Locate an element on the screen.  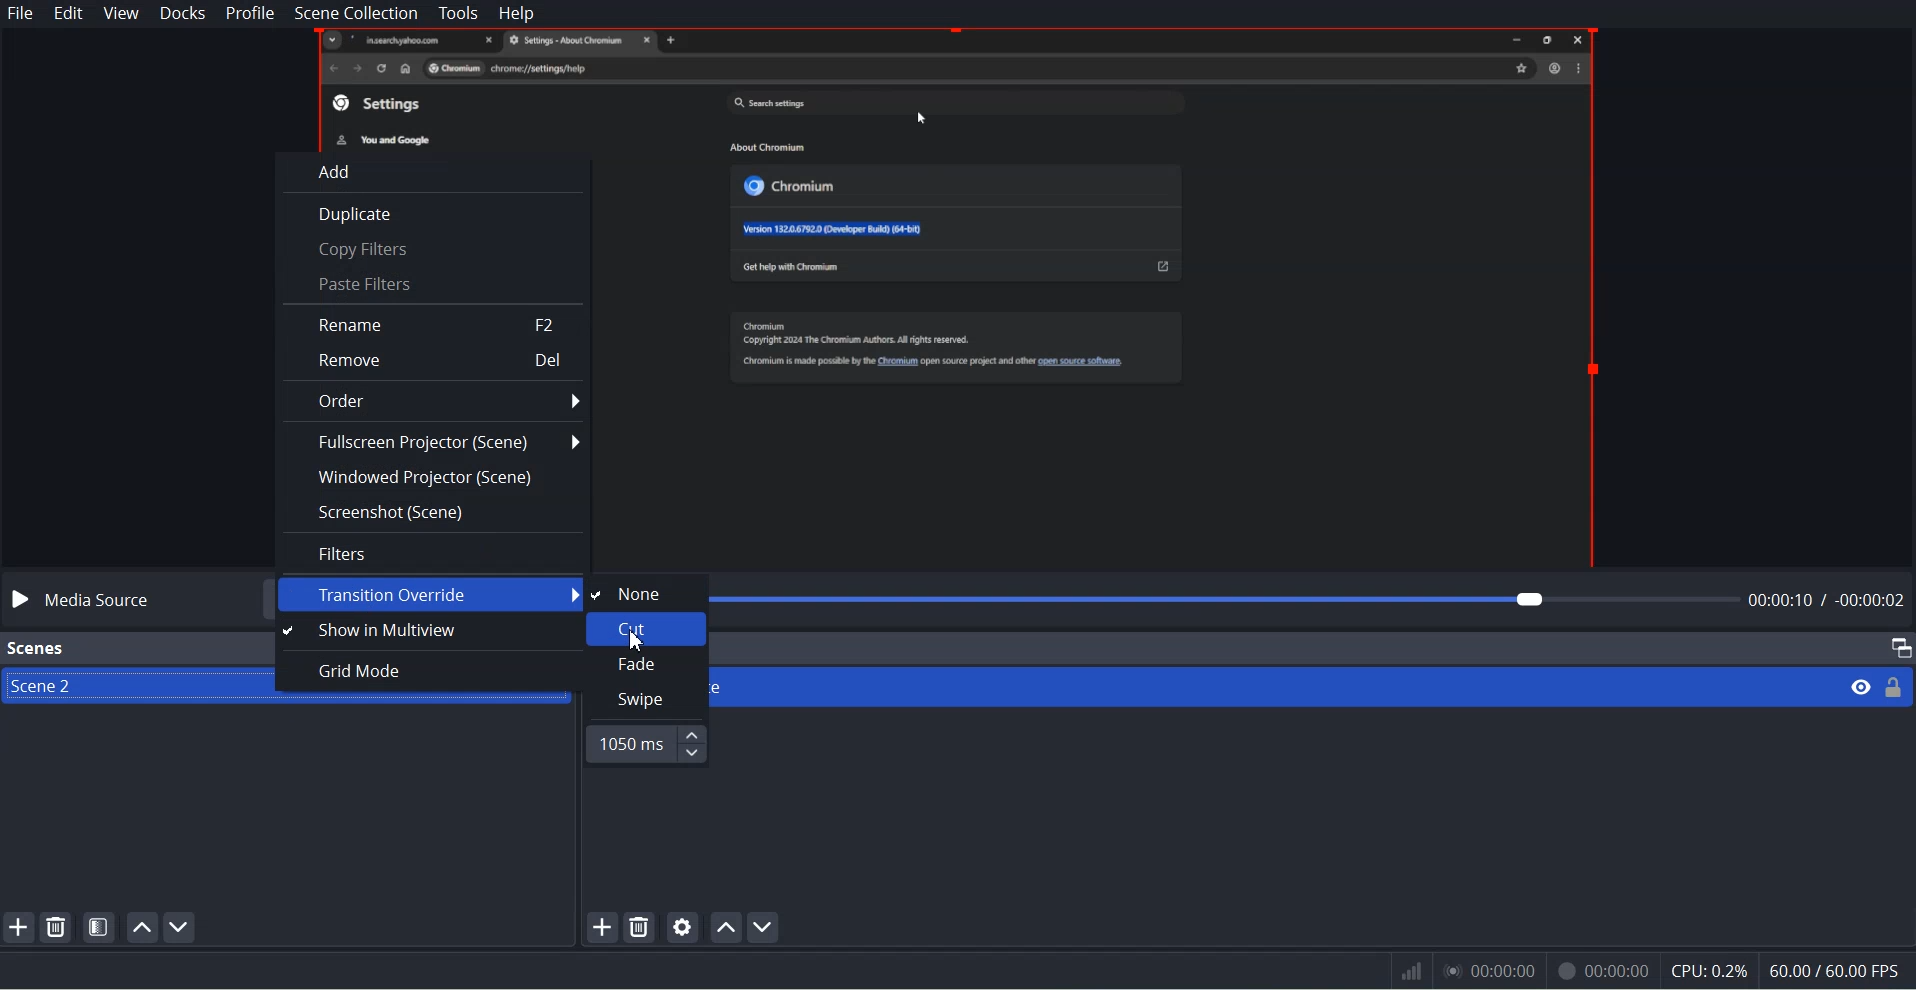
Rename is located at coordinates (434, 323).